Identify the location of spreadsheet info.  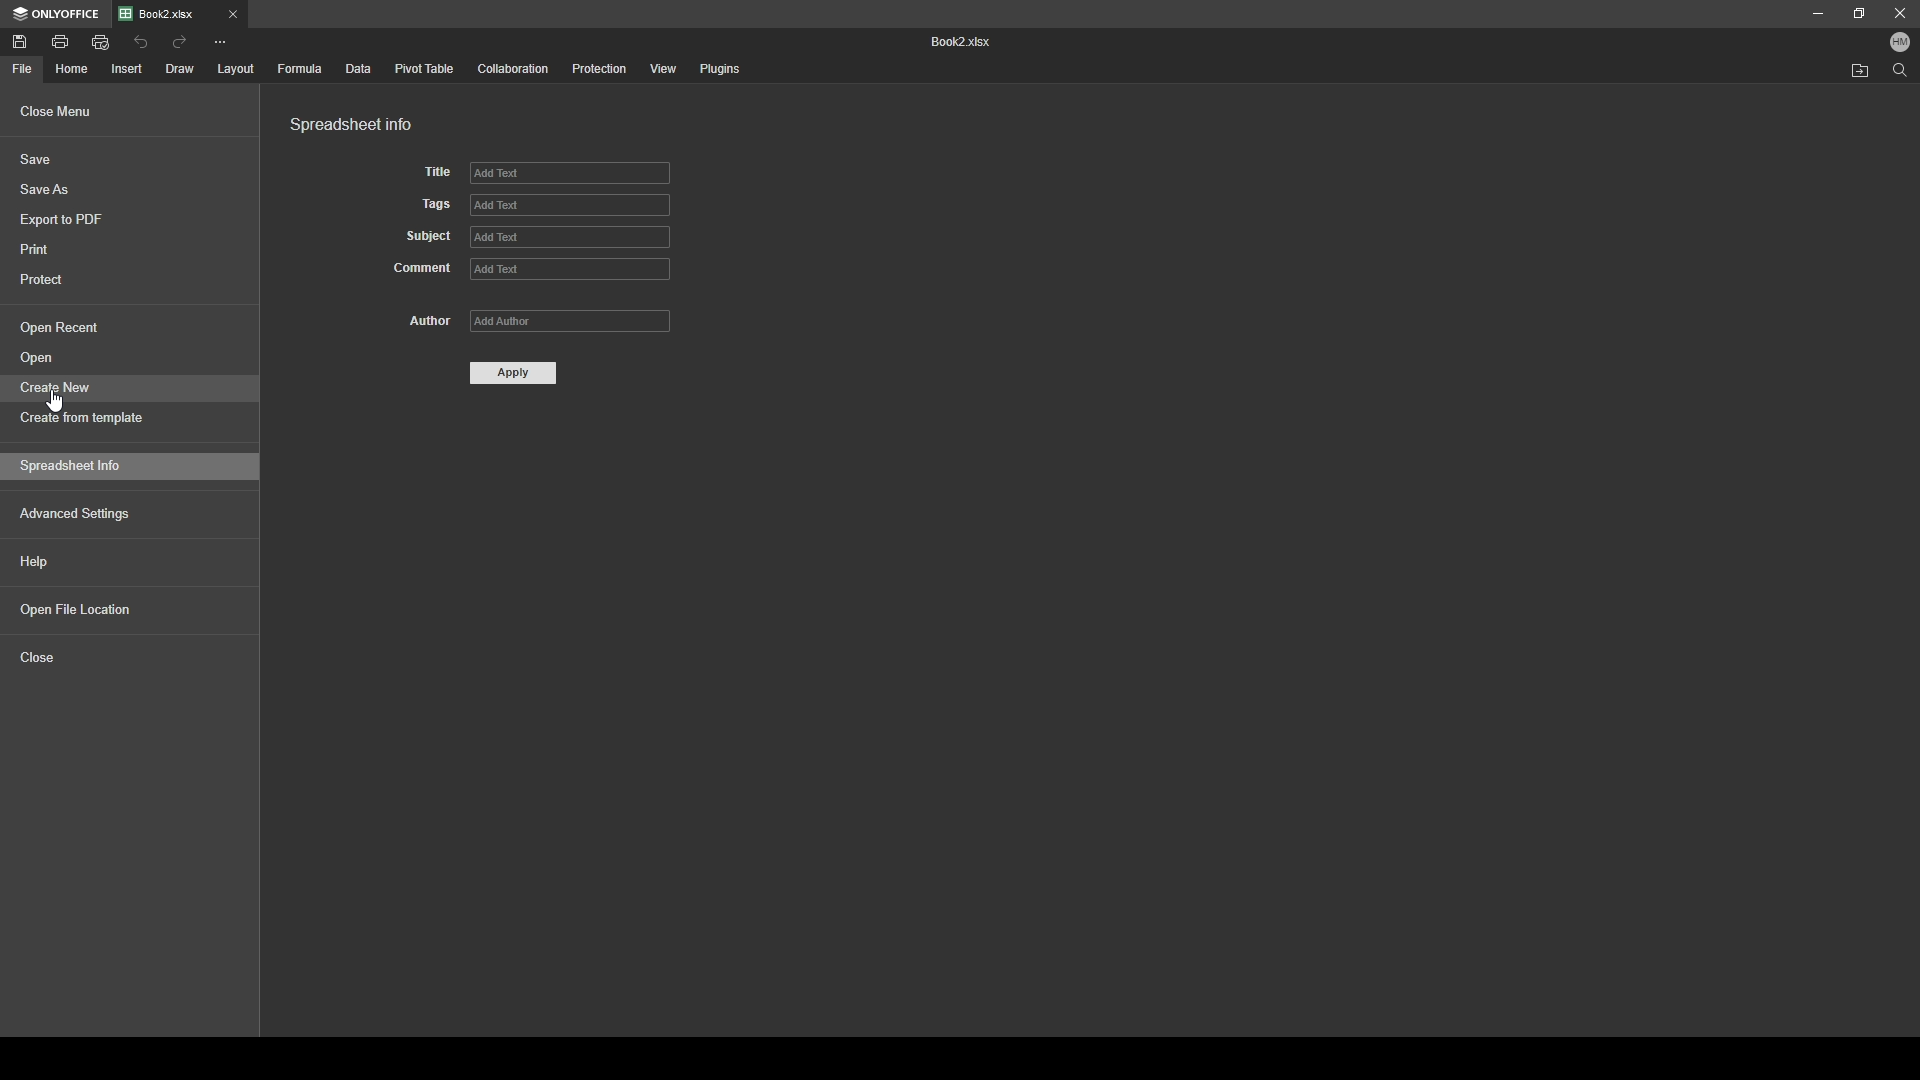
(133, 468).